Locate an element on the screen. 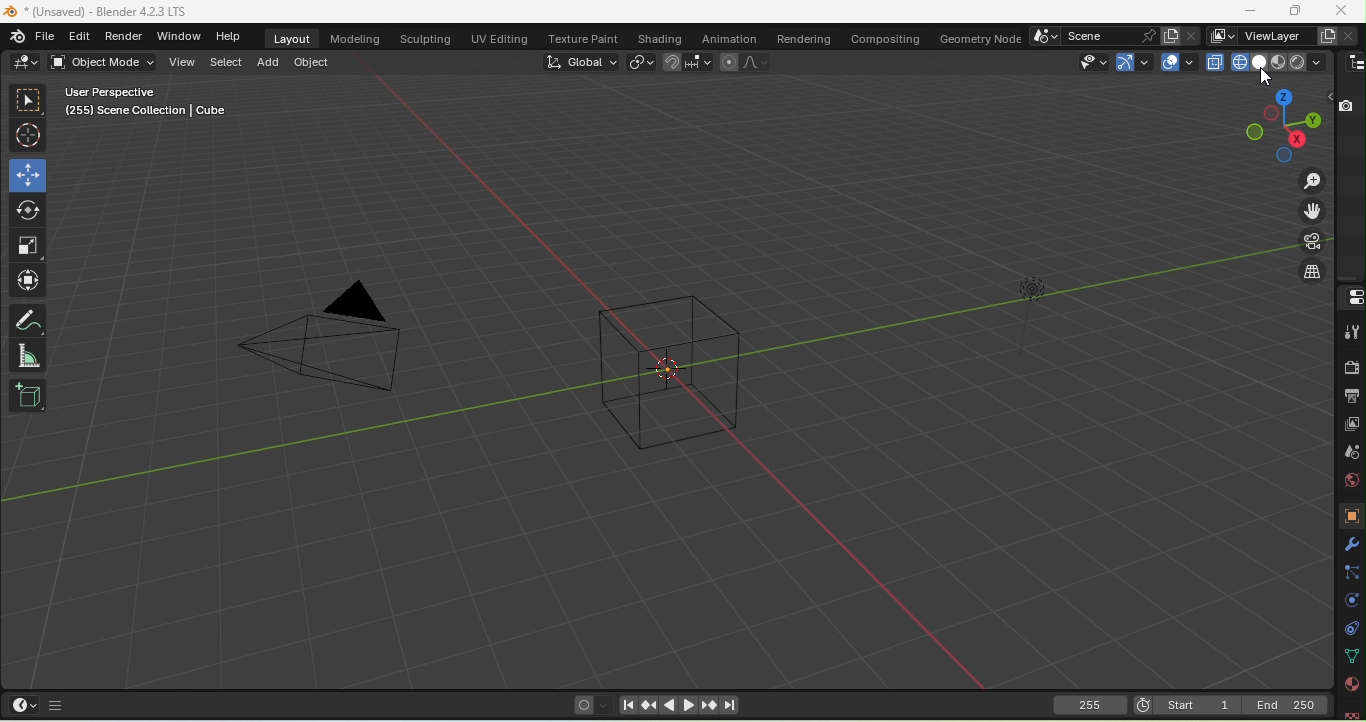  Editor is located at coordinates (76, 37).